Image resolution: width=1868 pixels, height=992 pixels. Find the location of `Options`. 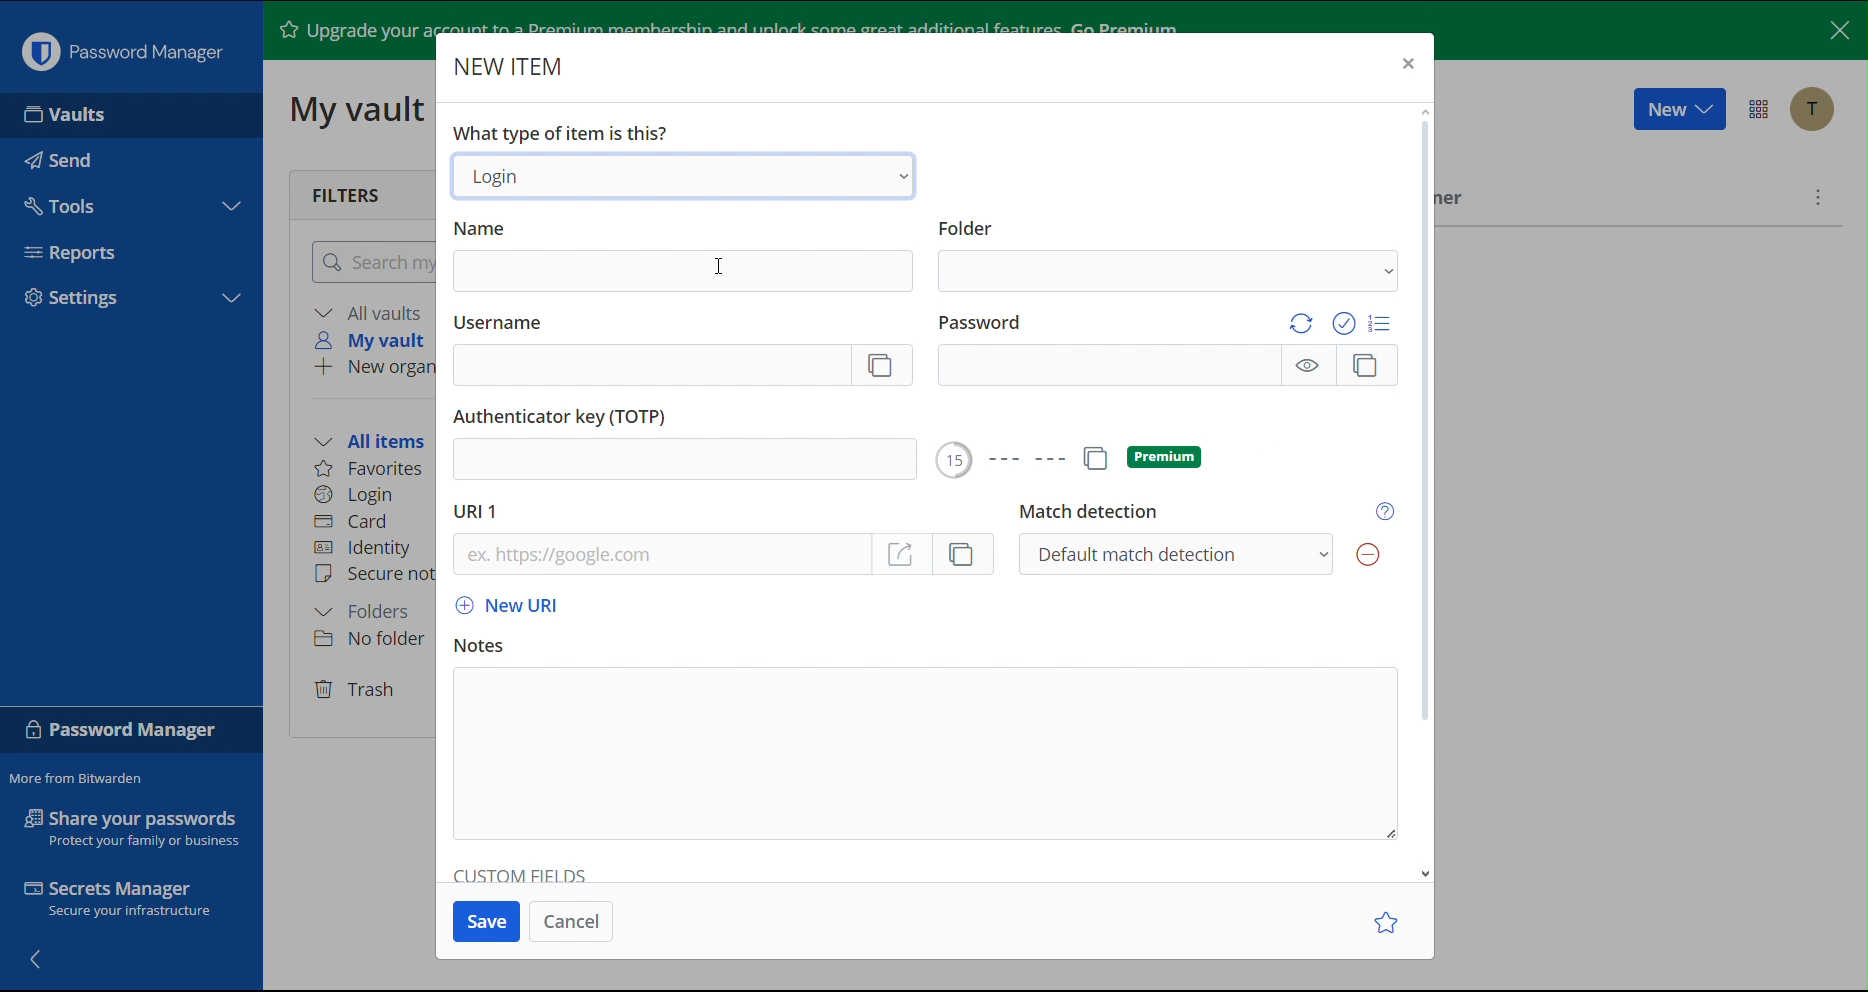

Options is located at coordinates (1762, 108).